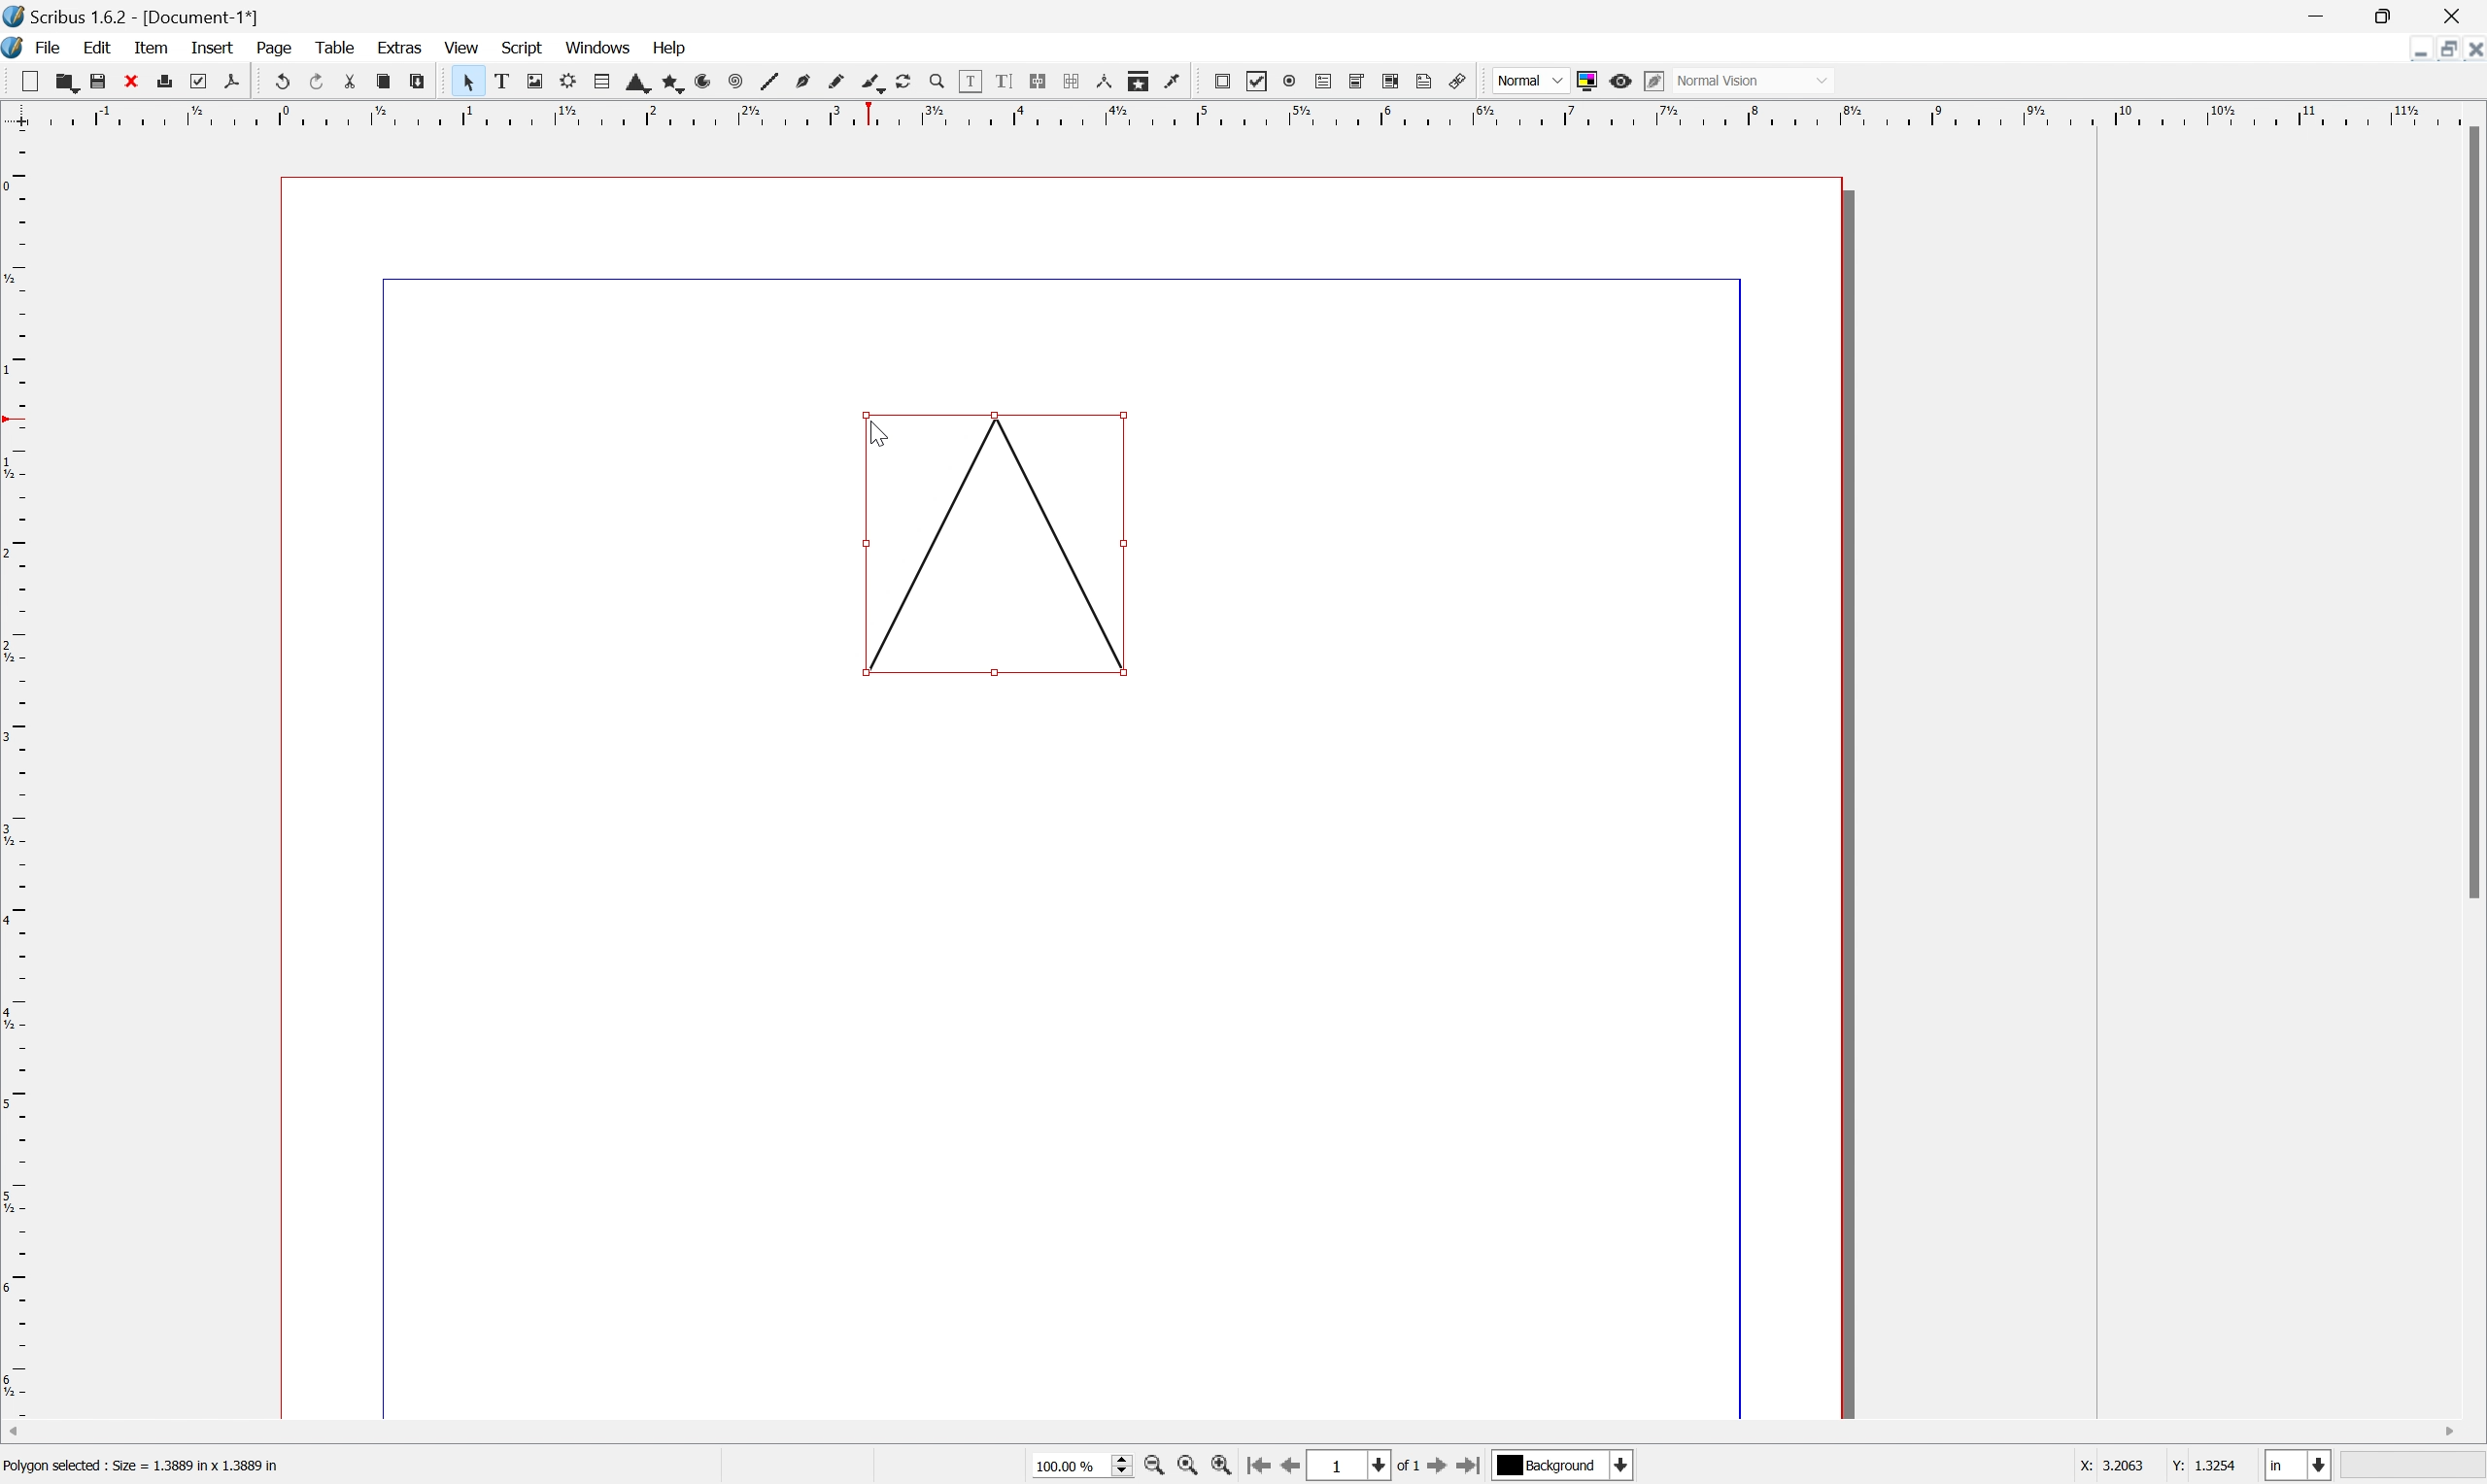 The height and width of the screenshot is (1484, 2487). I want to click on PDF push button, so click(1220, 83).